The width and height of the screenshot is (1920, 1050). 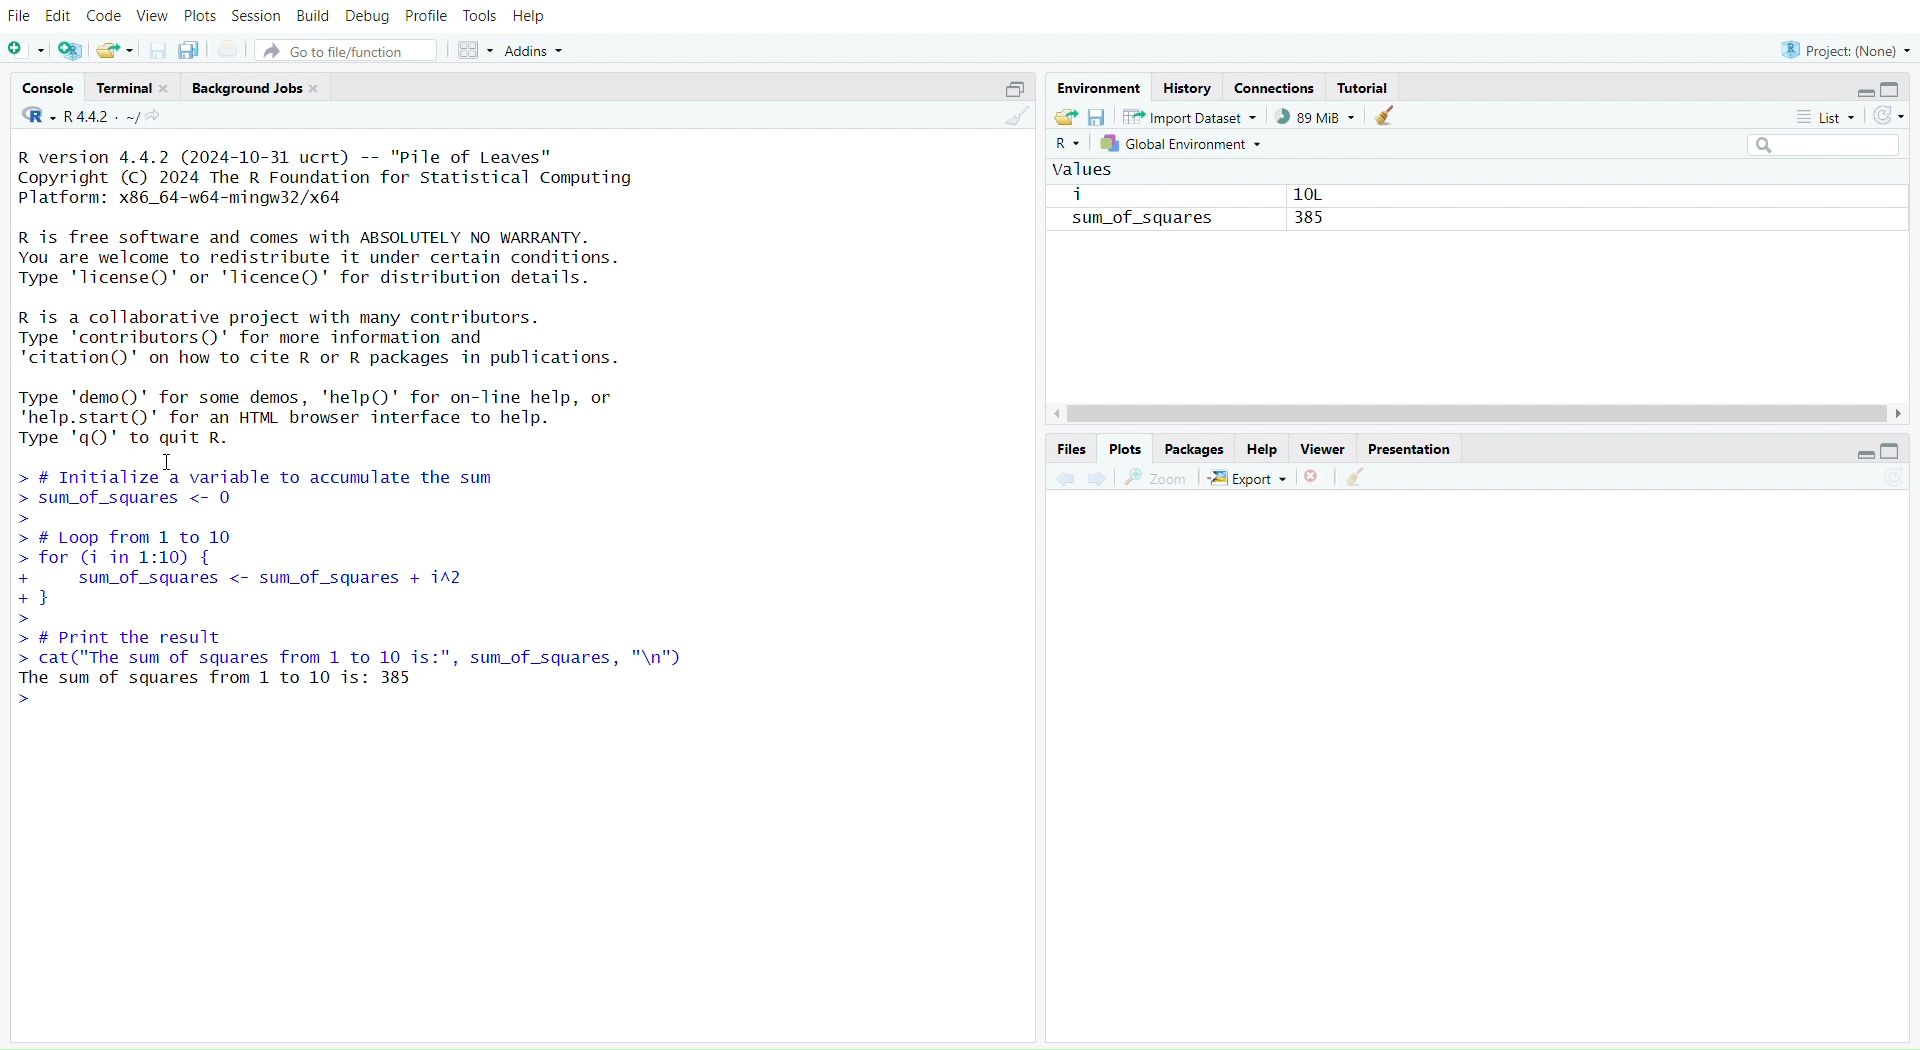 What do you see at coordinates (26, 52) in the screenshot?
I see `new script` at bounding box center [26, 52].